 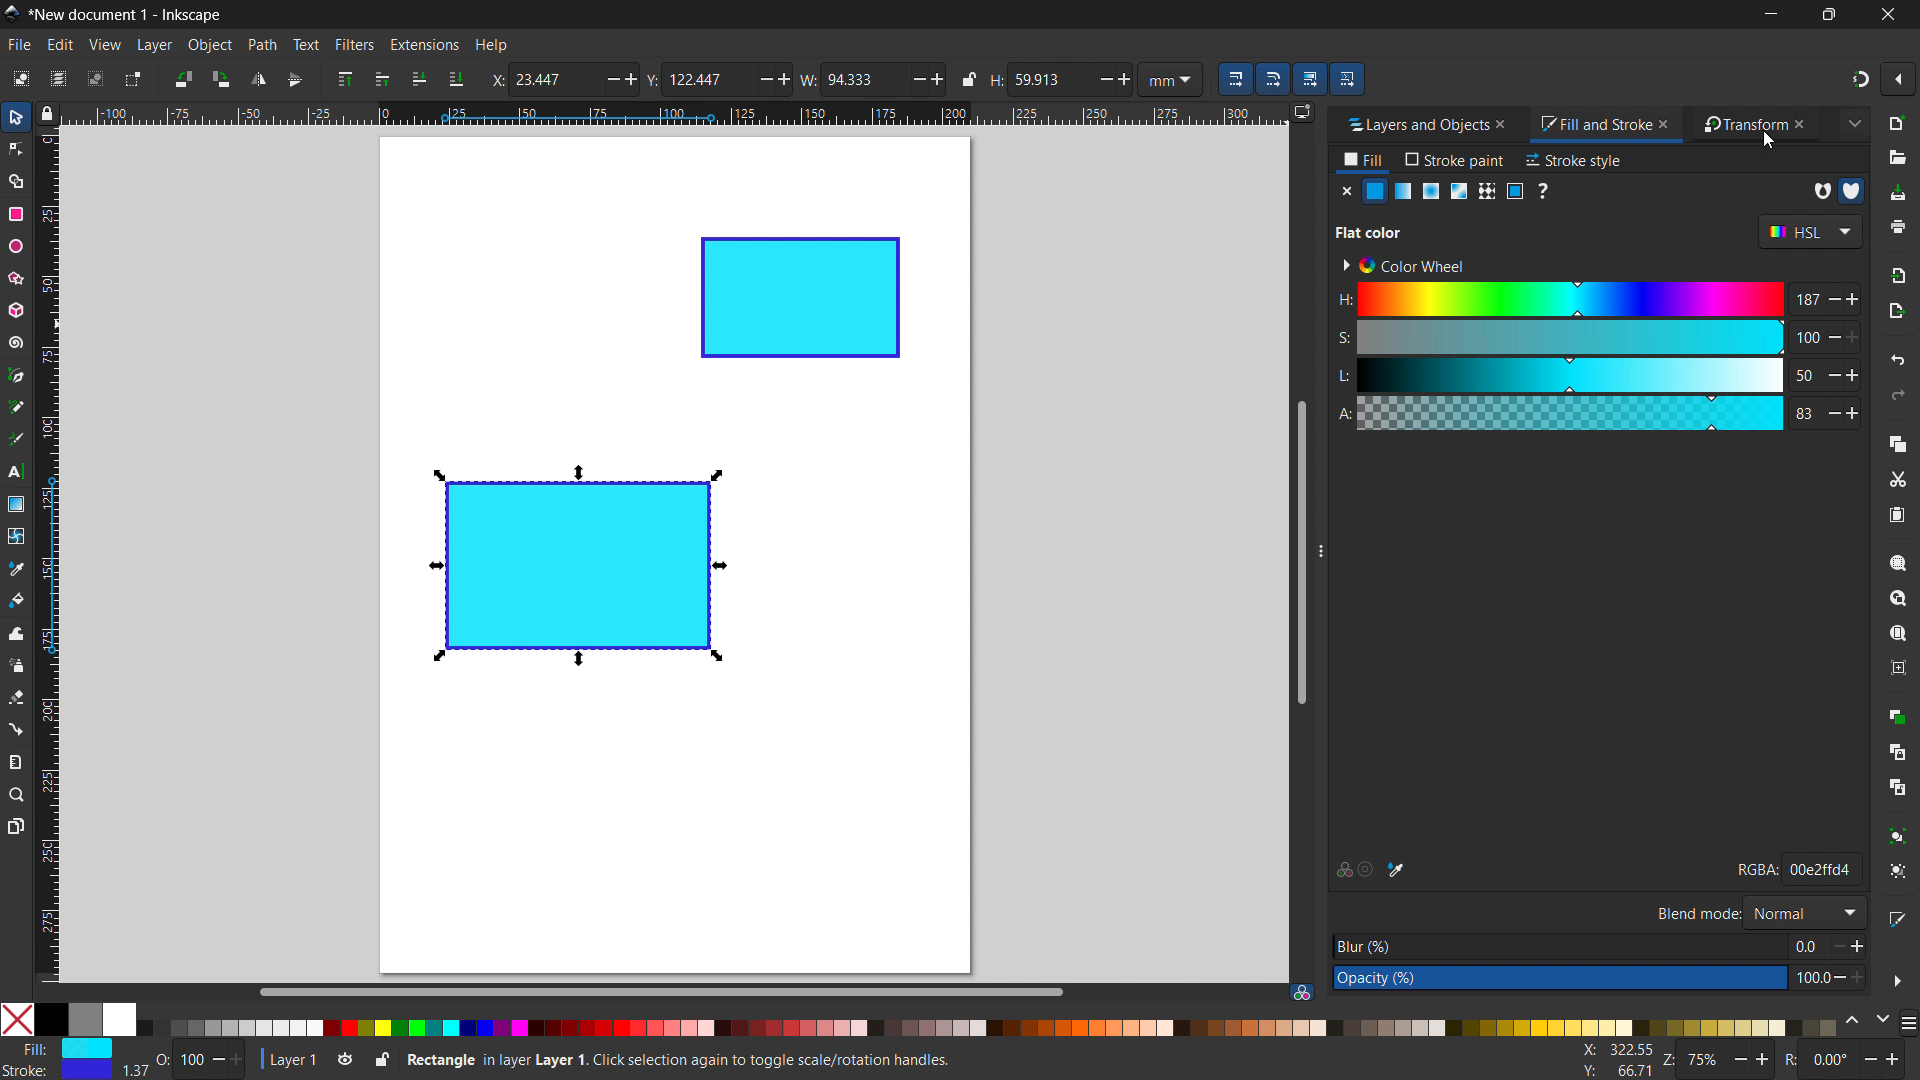 What do you see at coordinates (1898, 359) in the screenshot?
I see `undo` at bounding box center [1898, 359].